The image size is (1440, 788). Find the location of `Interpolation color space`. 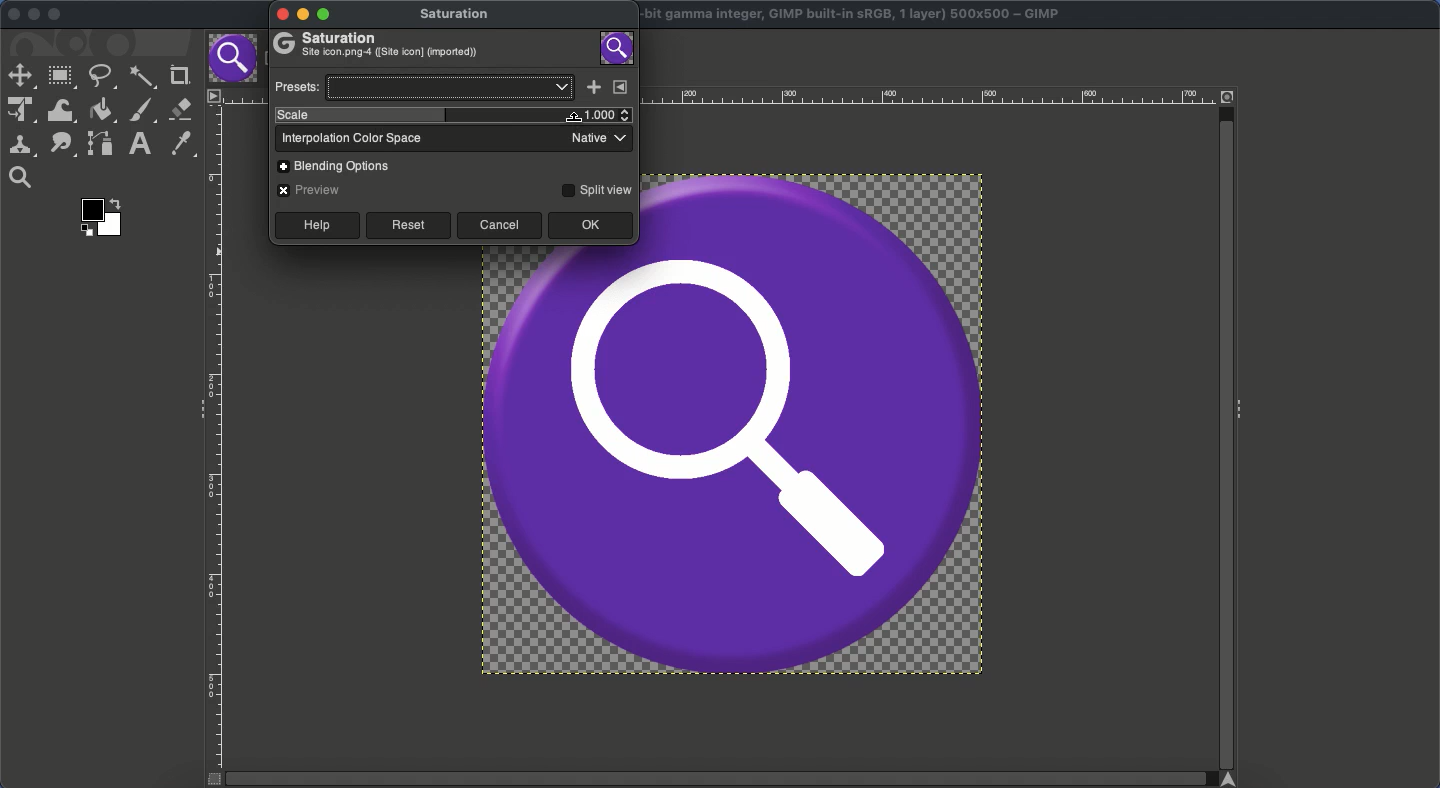

Interpolation color space is located at coordinates (452, 139).